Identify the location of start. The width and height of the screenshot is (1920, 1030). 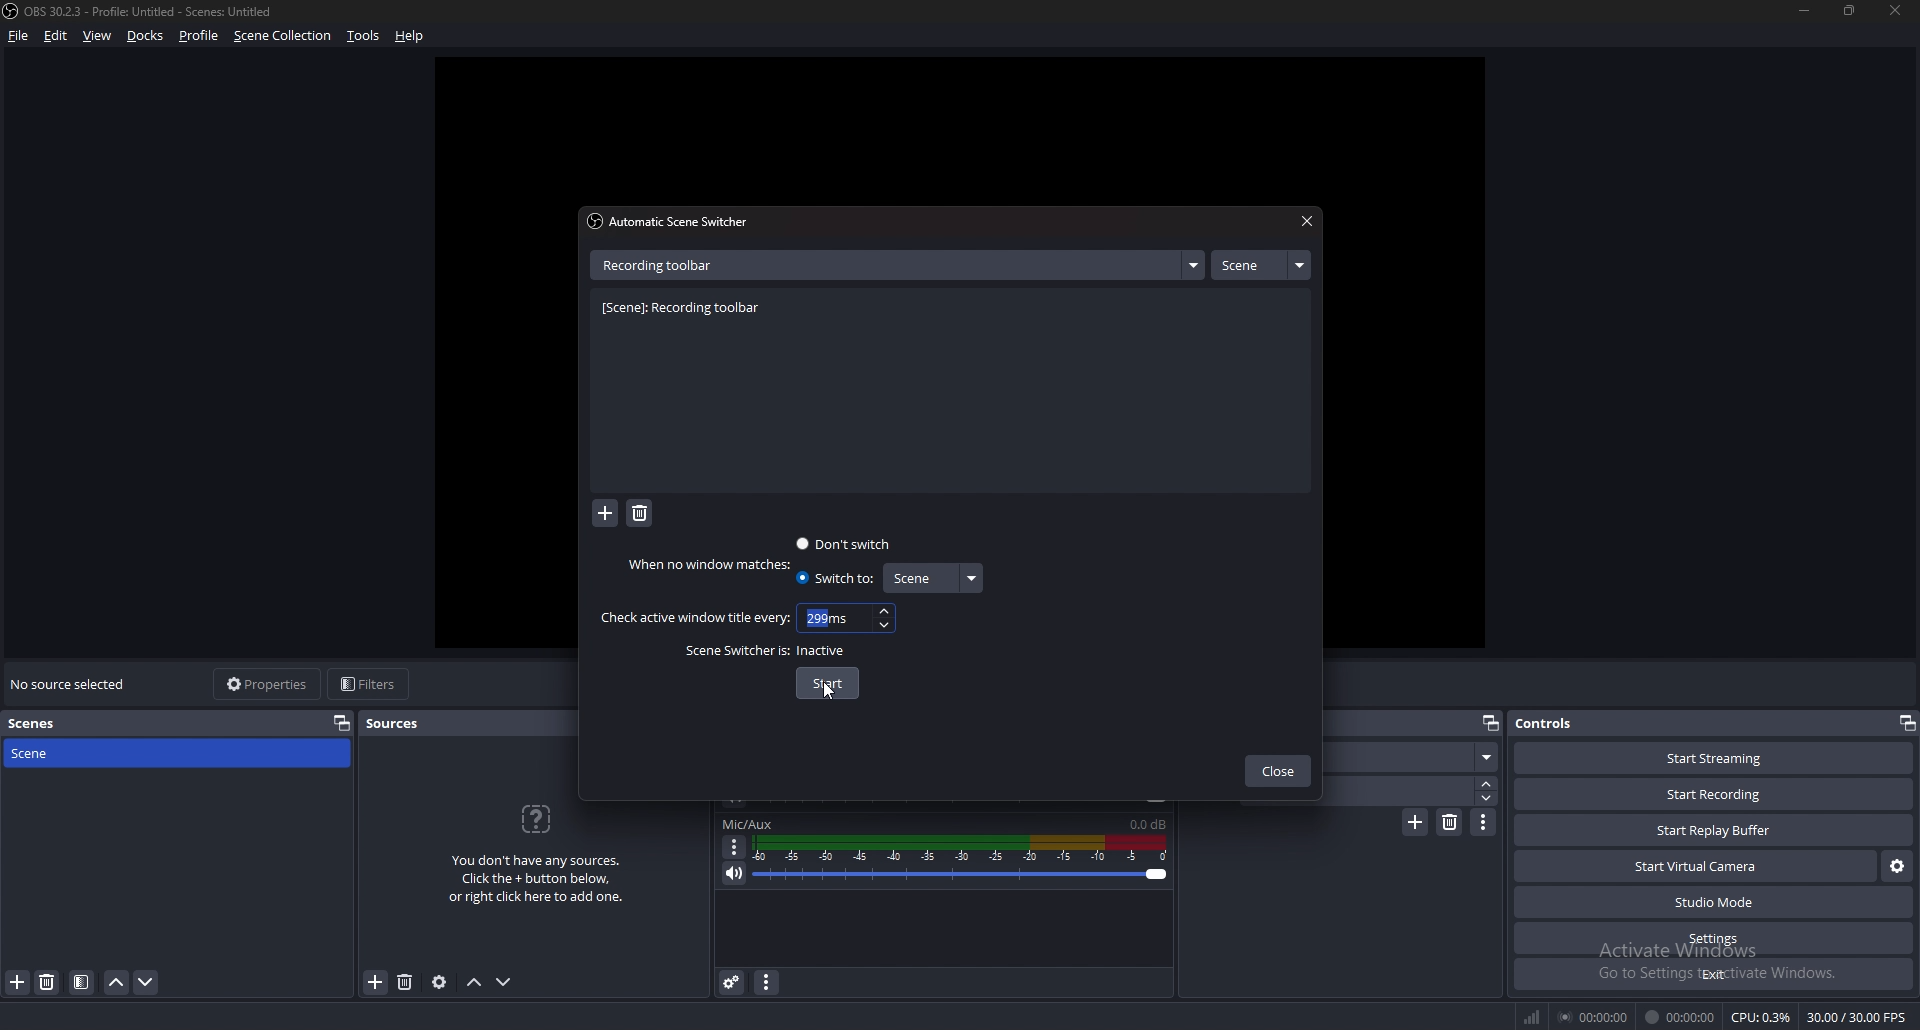
(828, 684).